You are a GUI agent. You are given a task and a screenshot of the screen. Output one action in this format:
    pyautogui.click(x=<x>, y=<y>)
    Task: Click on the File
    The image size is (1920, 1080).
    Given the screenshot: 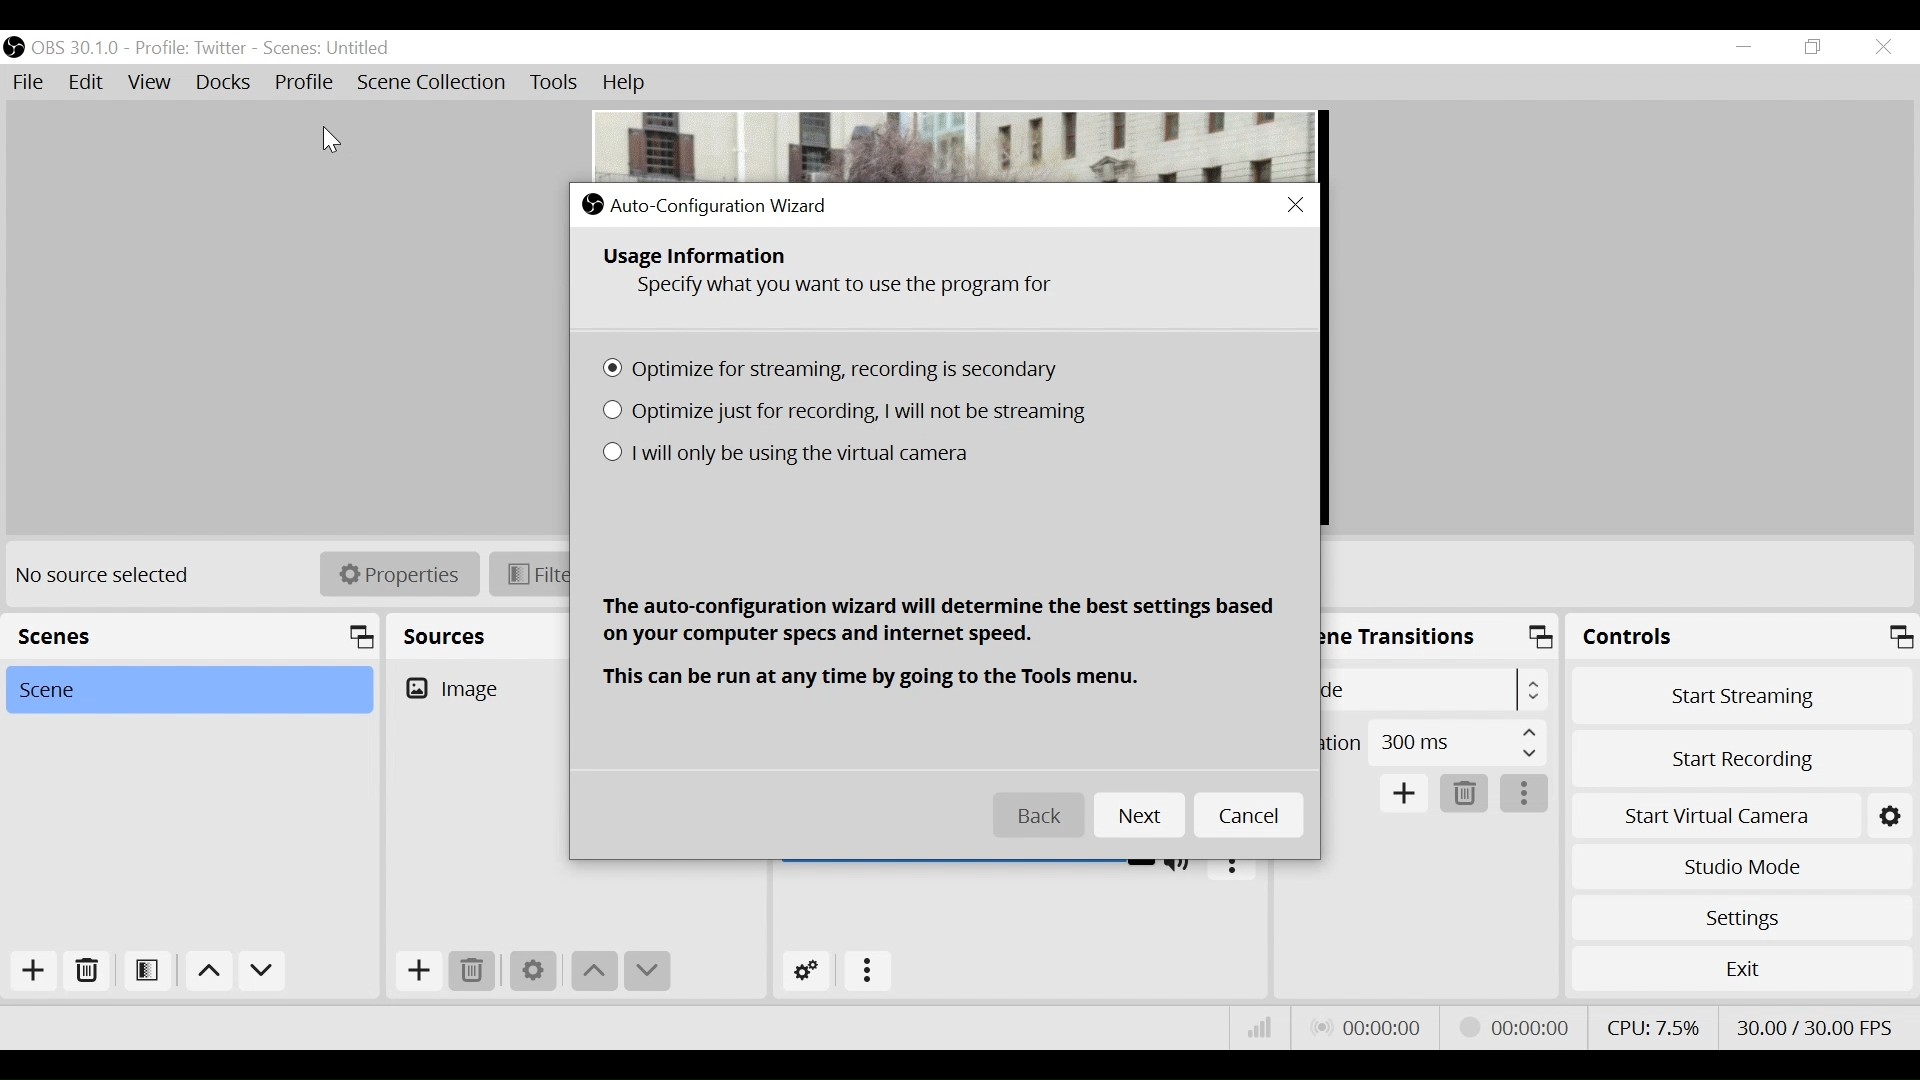 What is the action you would take?
    pyautogui.click(x=31, y=83)
    